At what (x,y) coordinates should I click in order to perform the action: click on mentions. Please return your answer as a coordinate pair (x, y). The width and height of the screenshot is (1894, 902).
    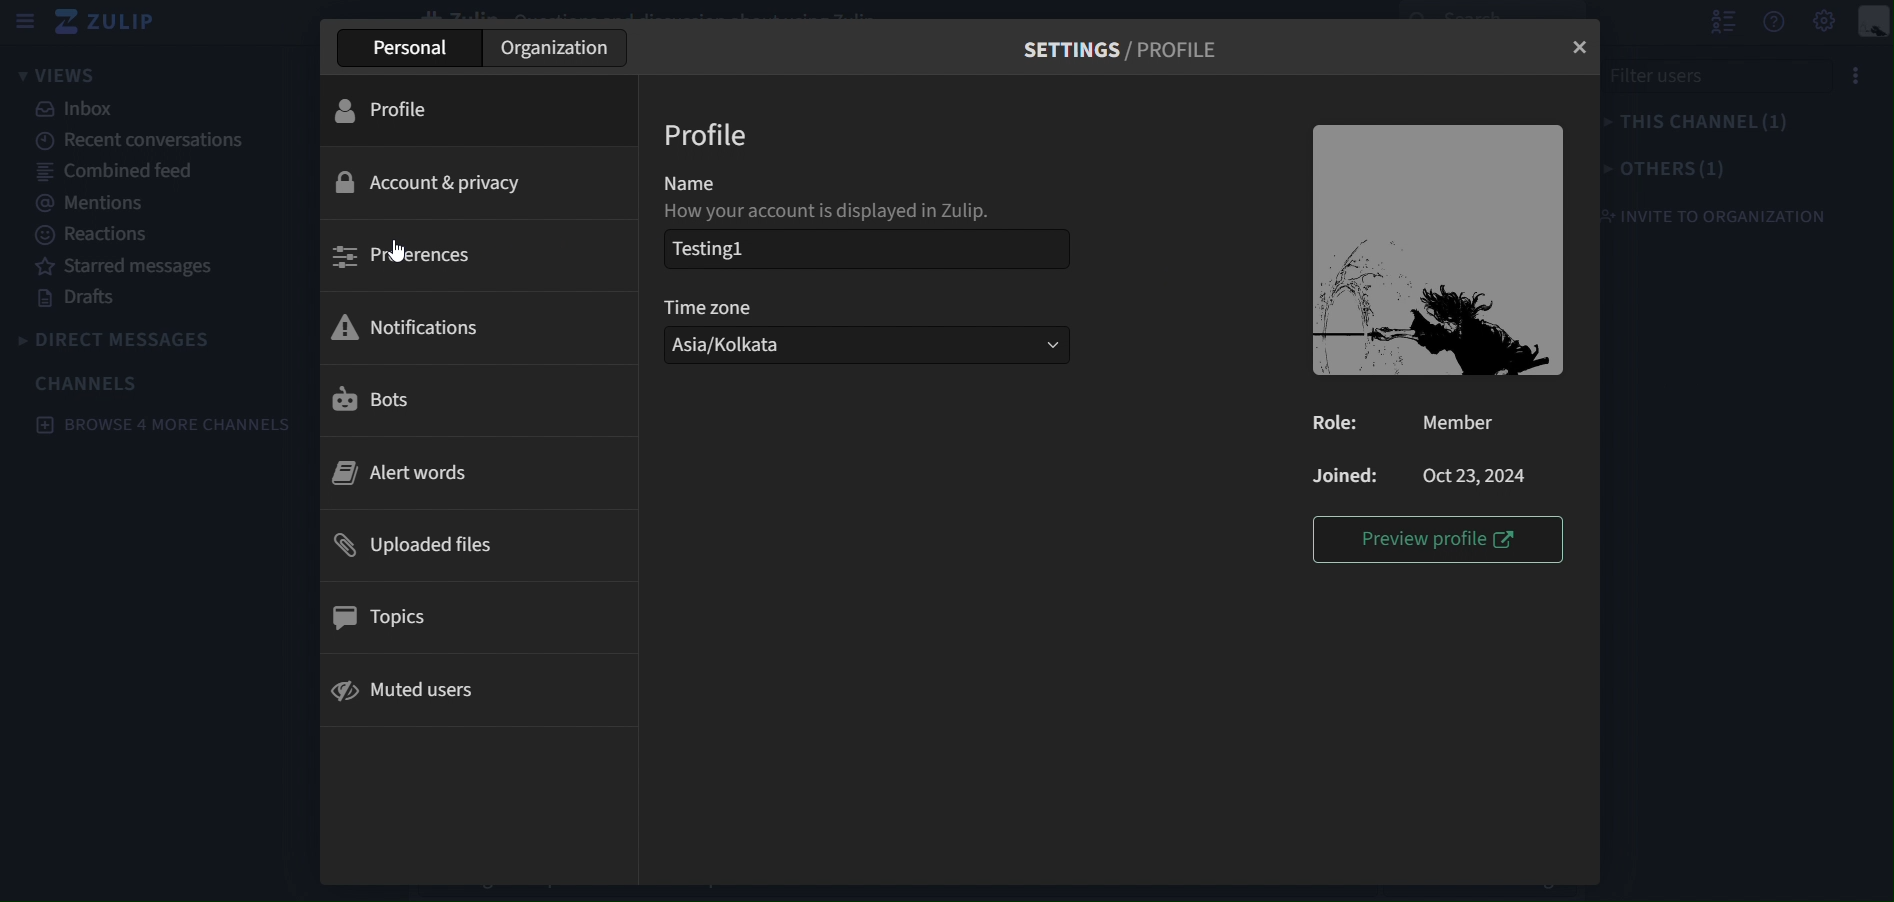
    Looking at the image, I should click on (86, 204).